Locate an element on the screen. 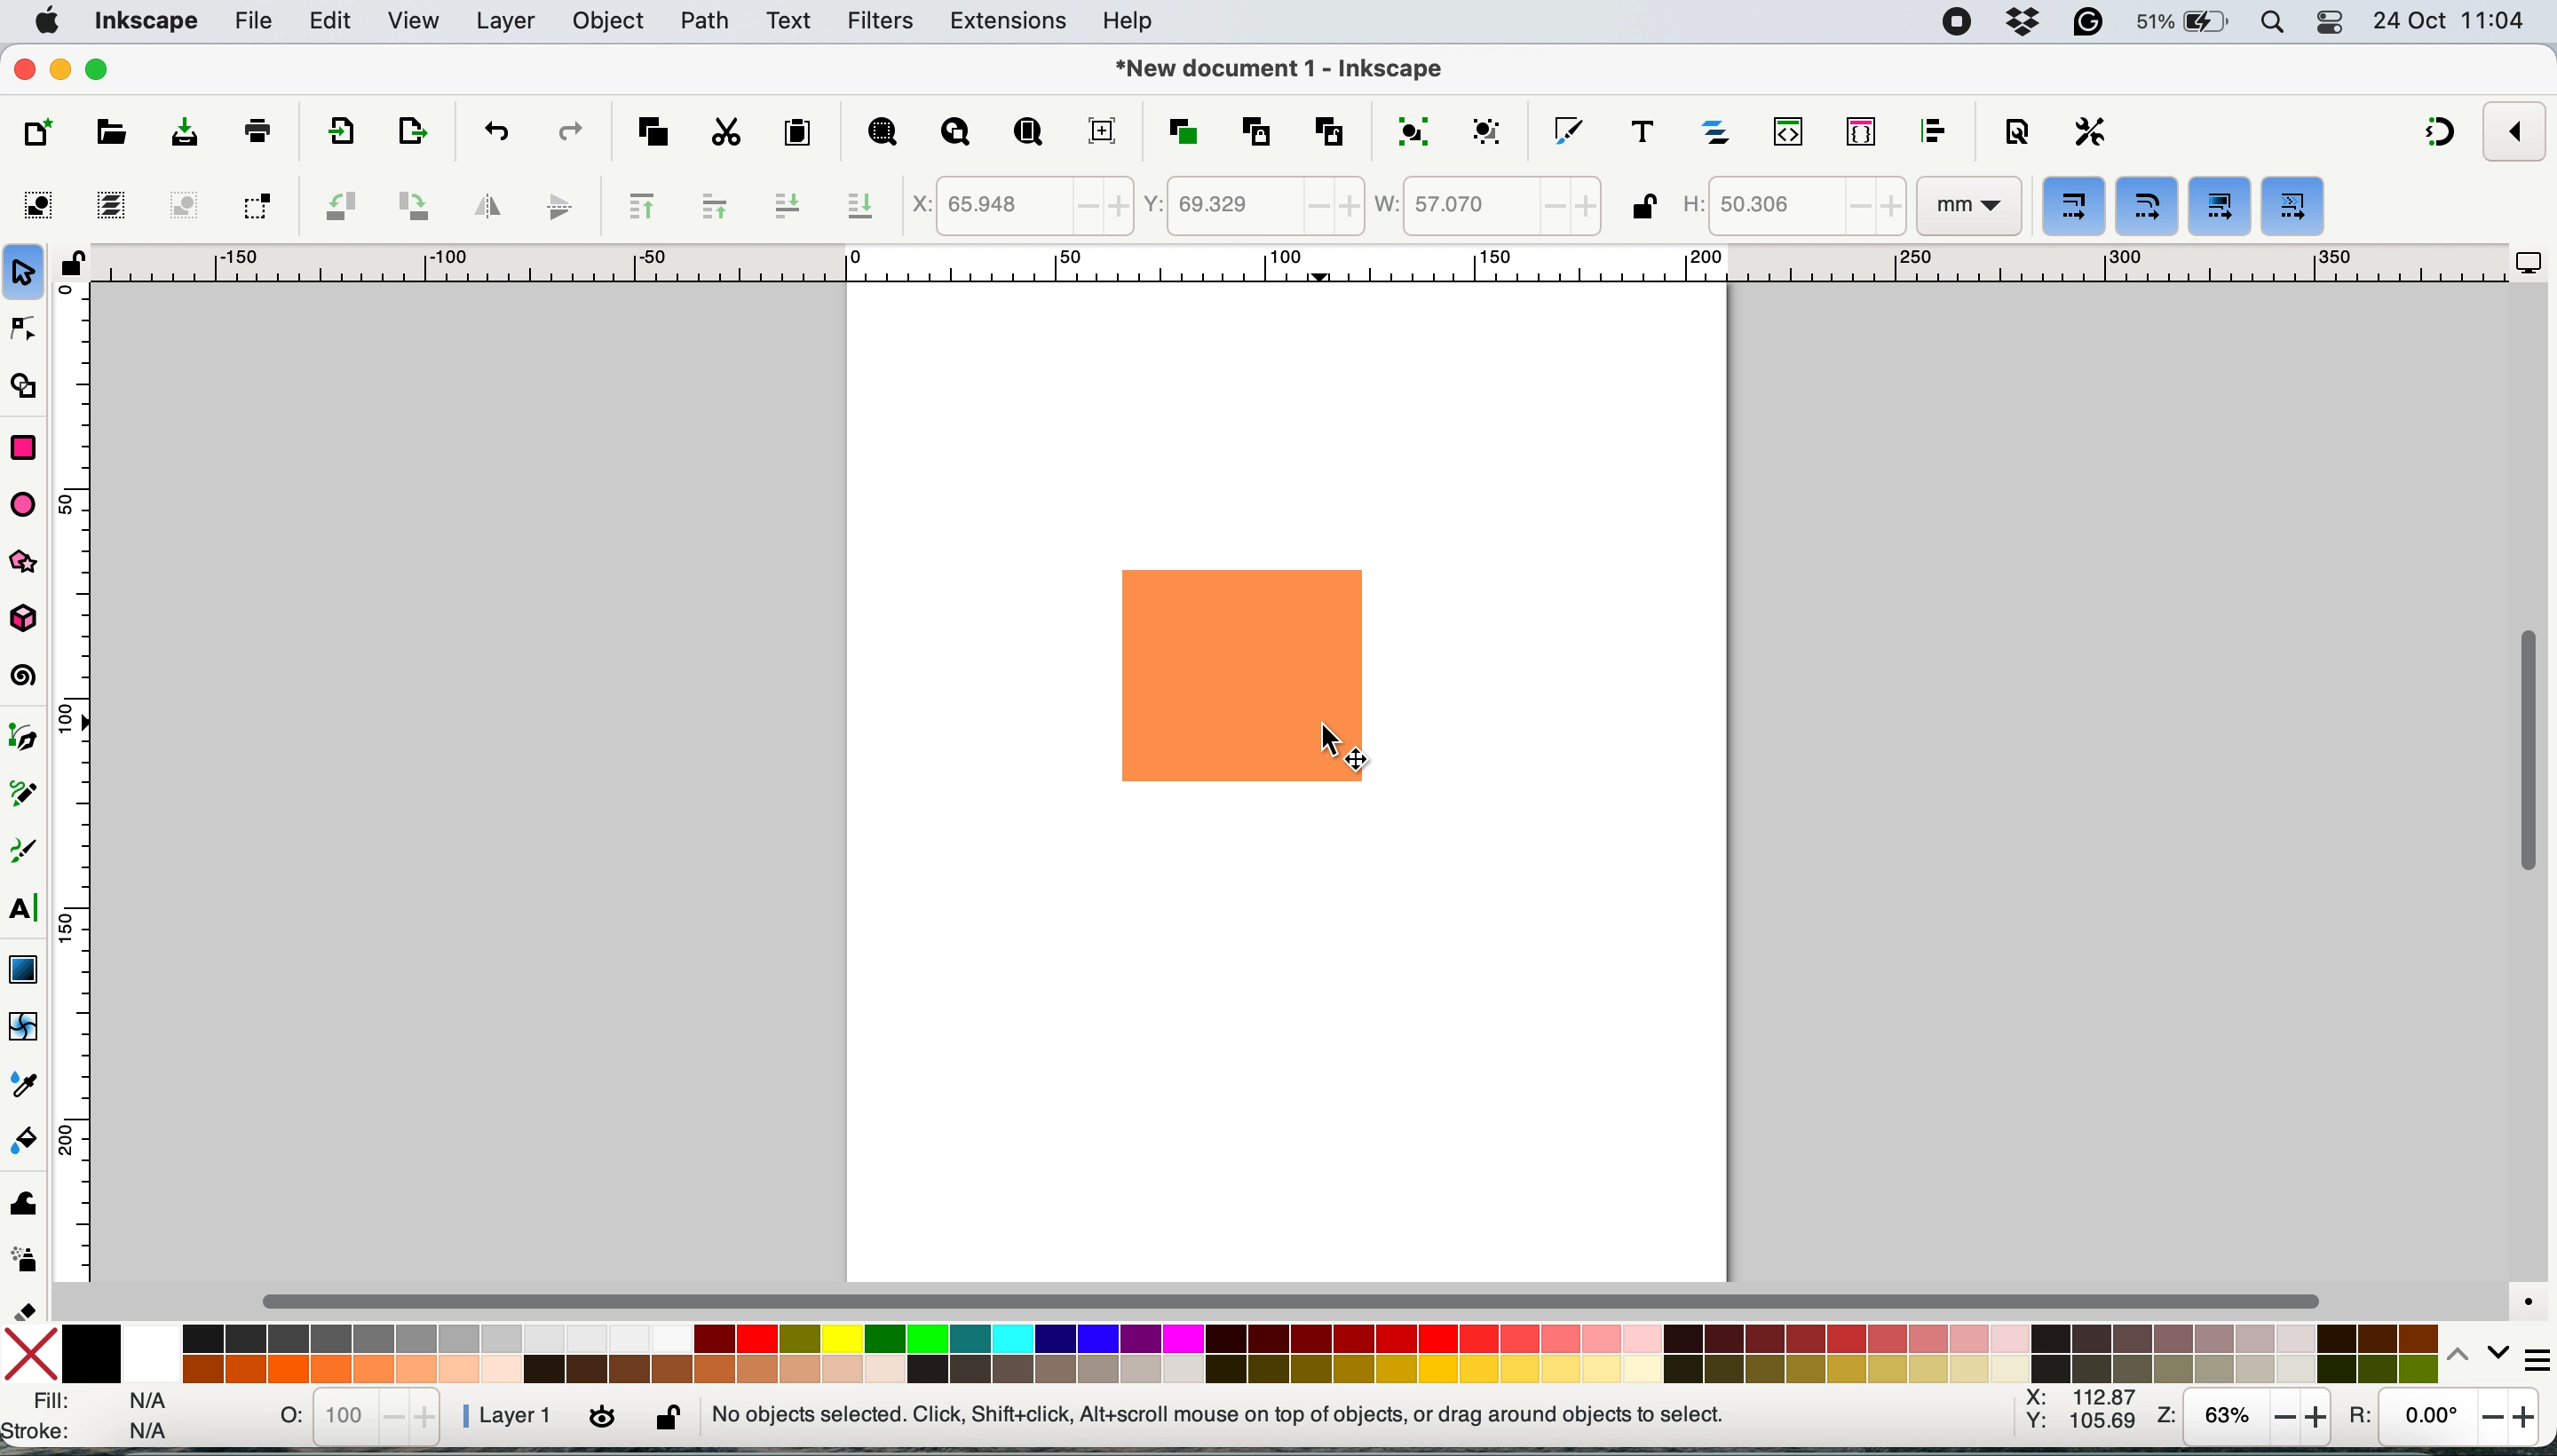 This screenshot has height=1456, width=2557. object rotate 90 ccw is located at coordinates (338, 208).